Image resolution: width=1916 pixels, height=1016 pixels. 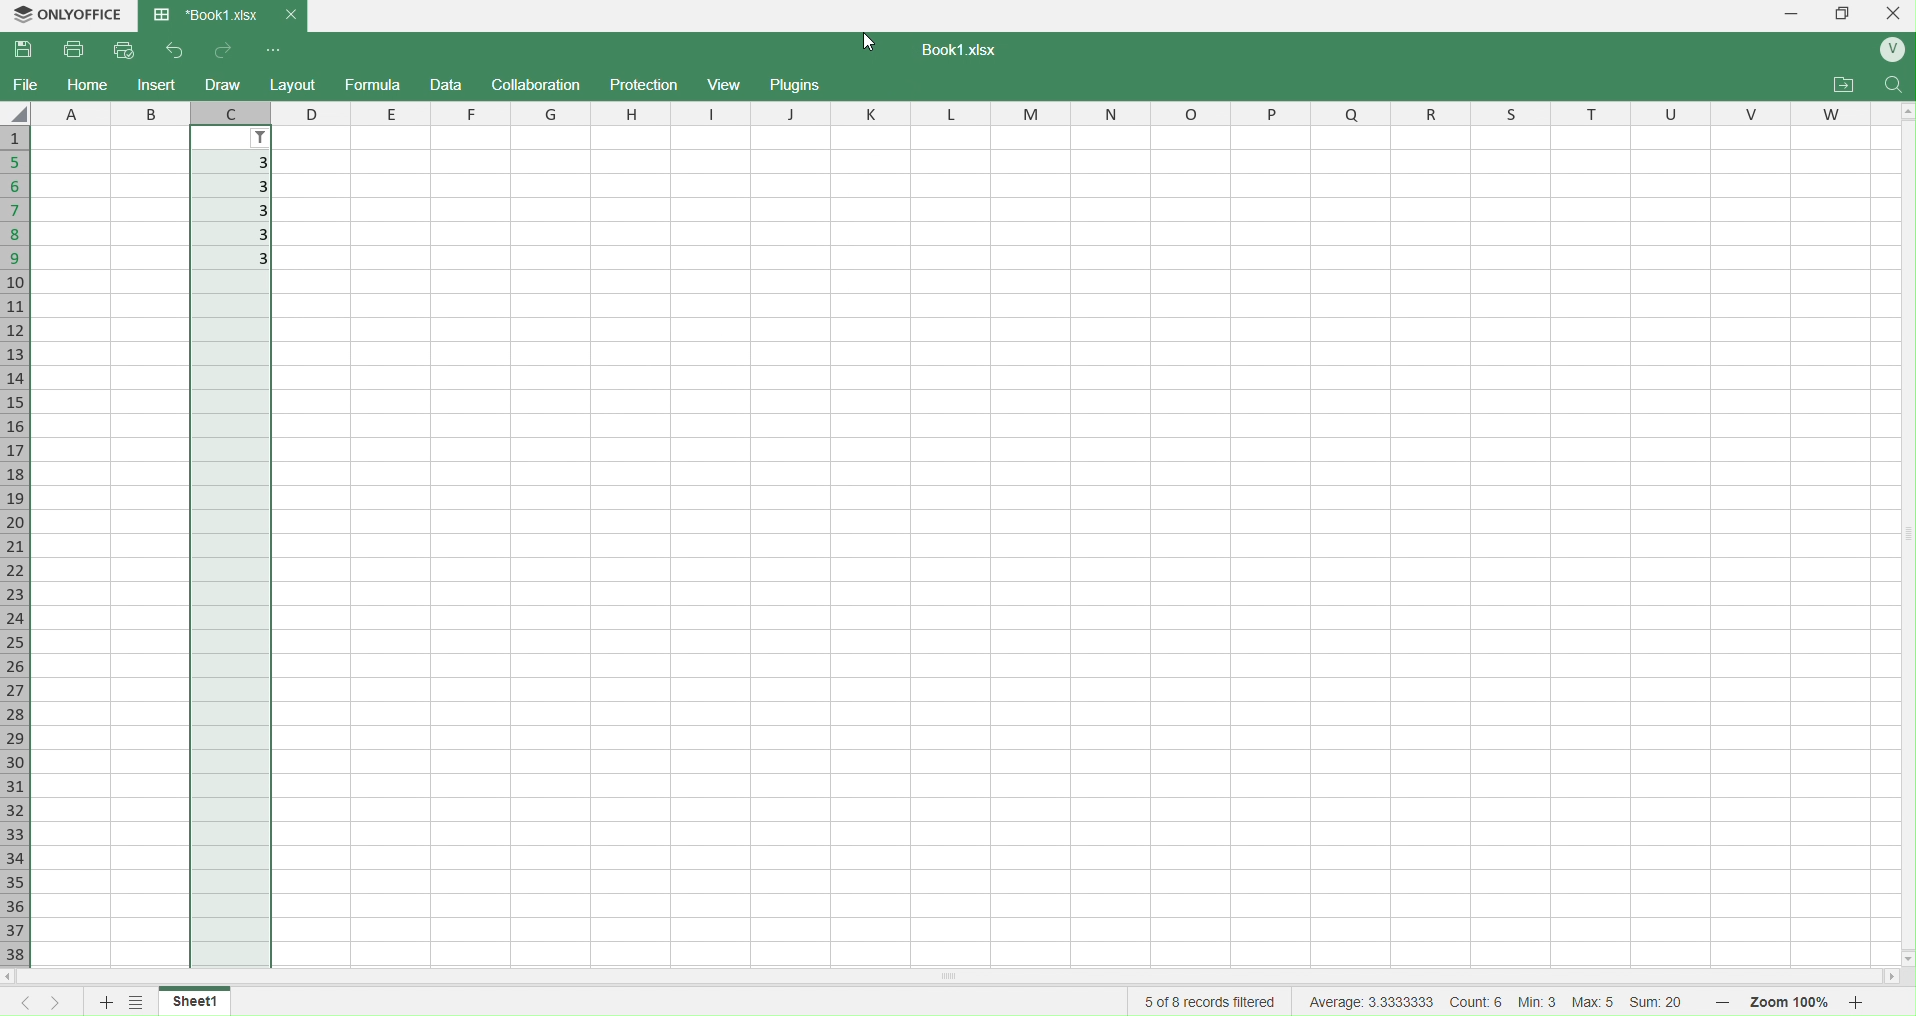 I want to click on Collaboration, so click(x=537, y=84).